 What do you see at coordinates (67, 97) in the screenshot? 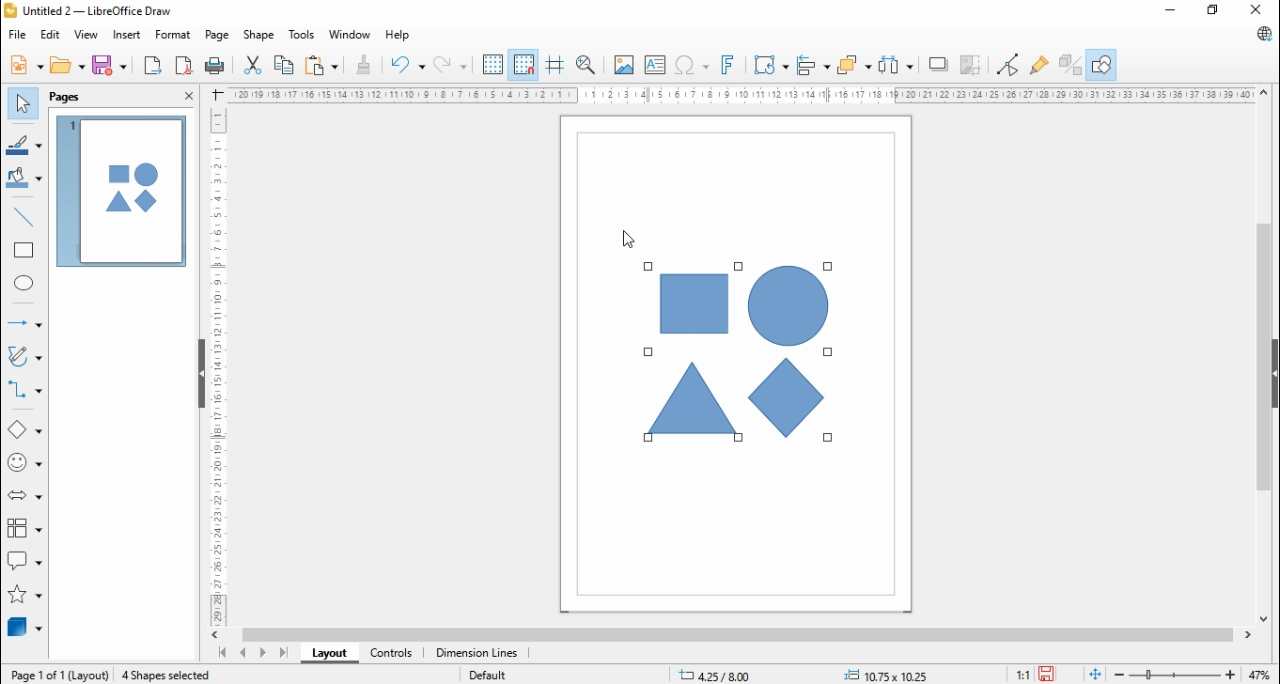
I see `pages` at bounding box center [67, 97].